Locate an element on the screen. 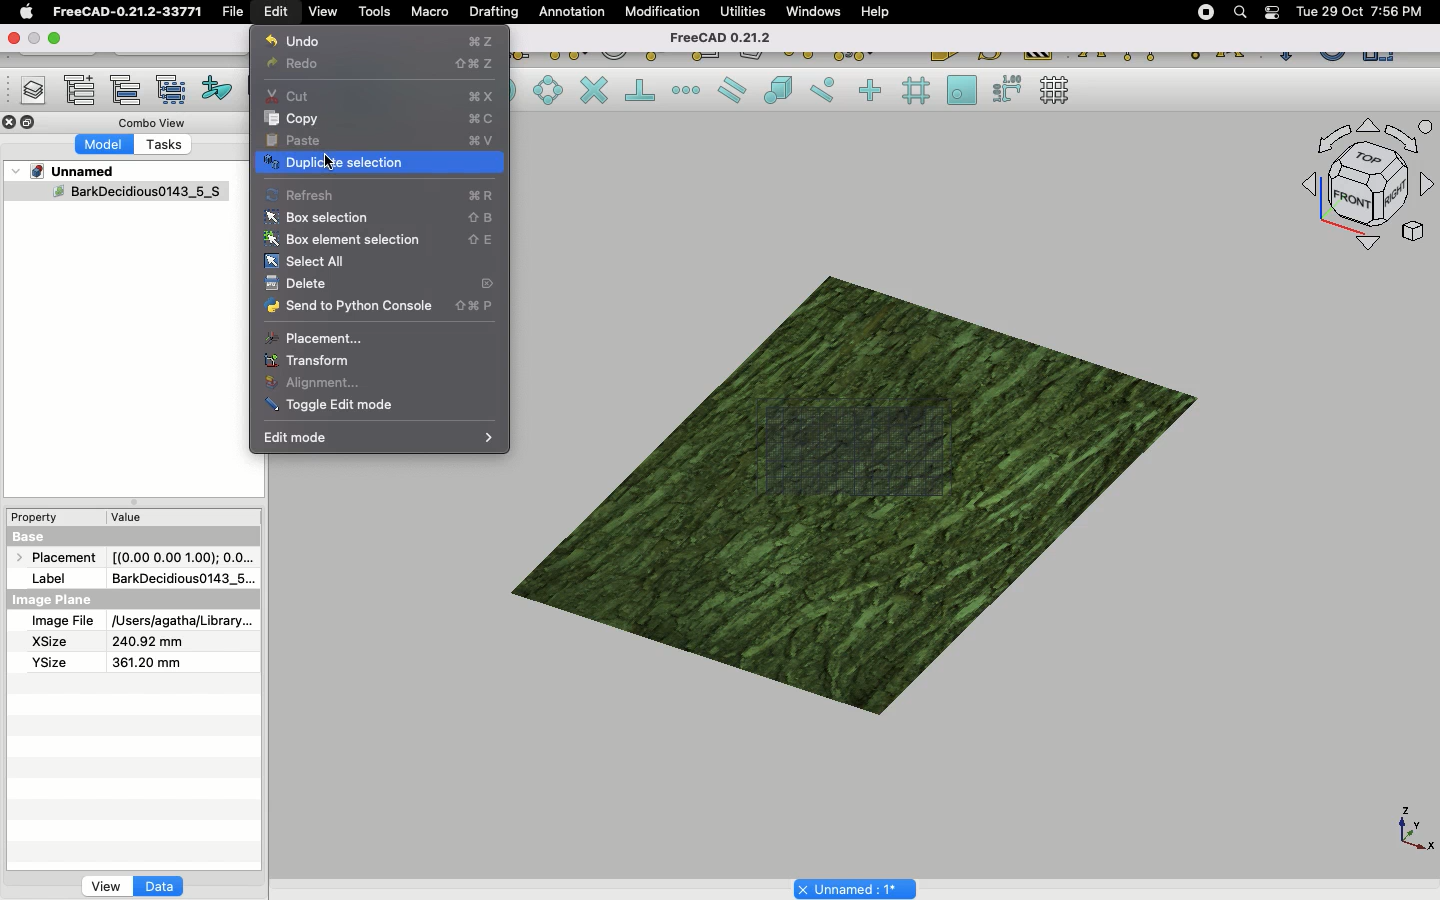 The height and width of the screenshot is (900, 1440). Select all is located at coordinates (305, 262).